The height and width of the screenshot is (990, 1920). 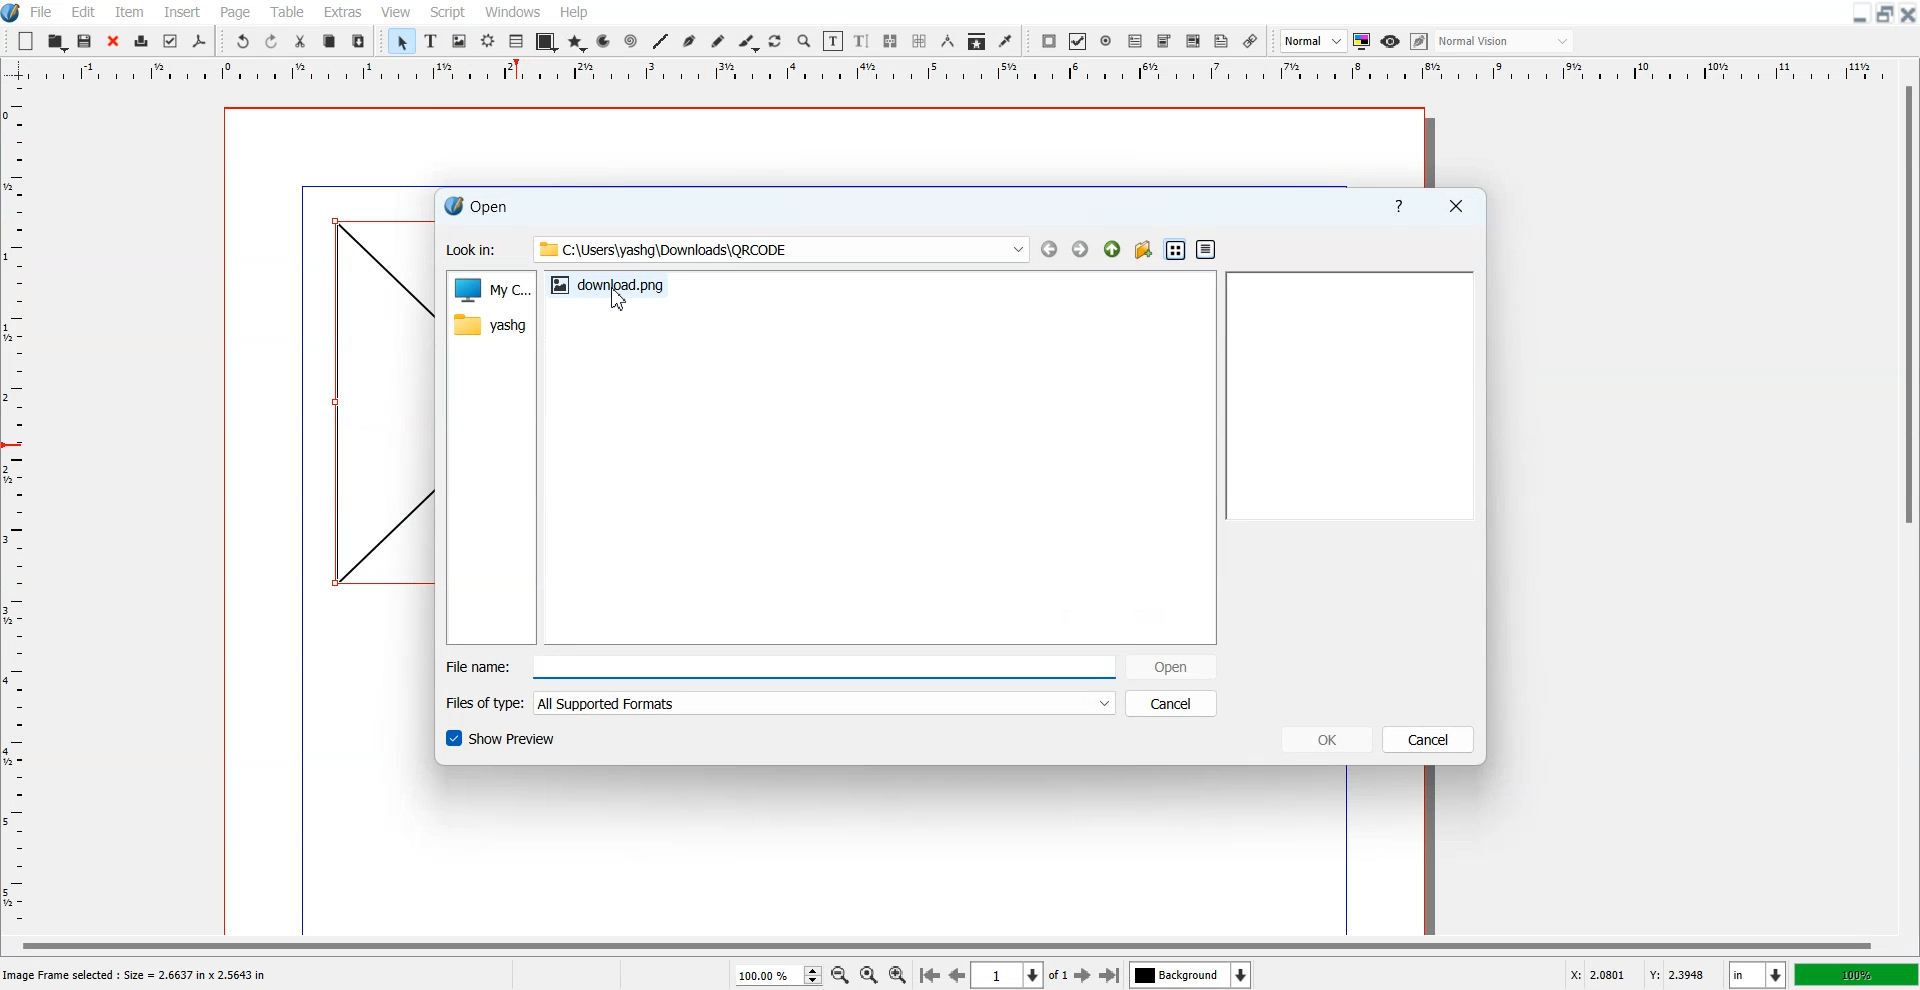 What do you see at coordinates (839, 974) in the screenshot?
I see `Zoom Out` at bounding box center [839, 974].